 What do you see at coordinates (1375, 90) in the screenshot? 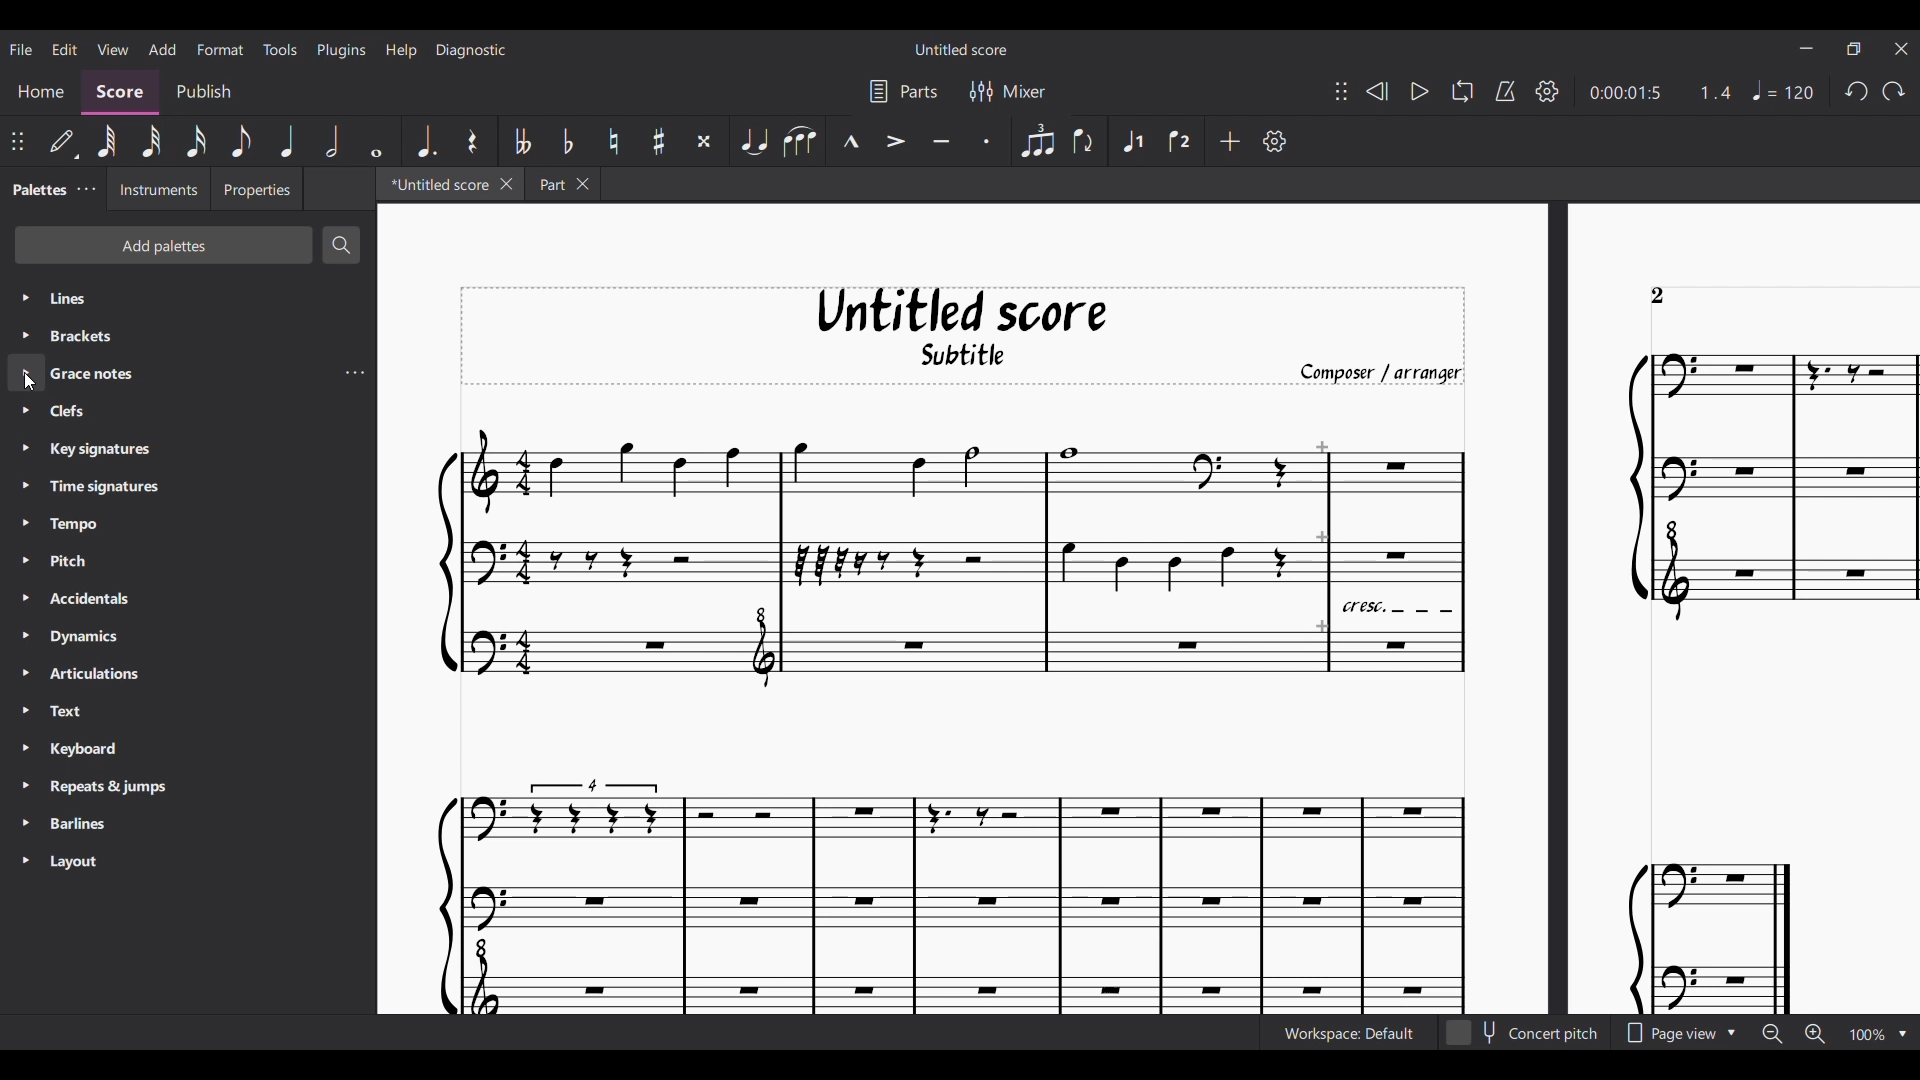
I see `Rewind` at bounding box center [1375, 90].